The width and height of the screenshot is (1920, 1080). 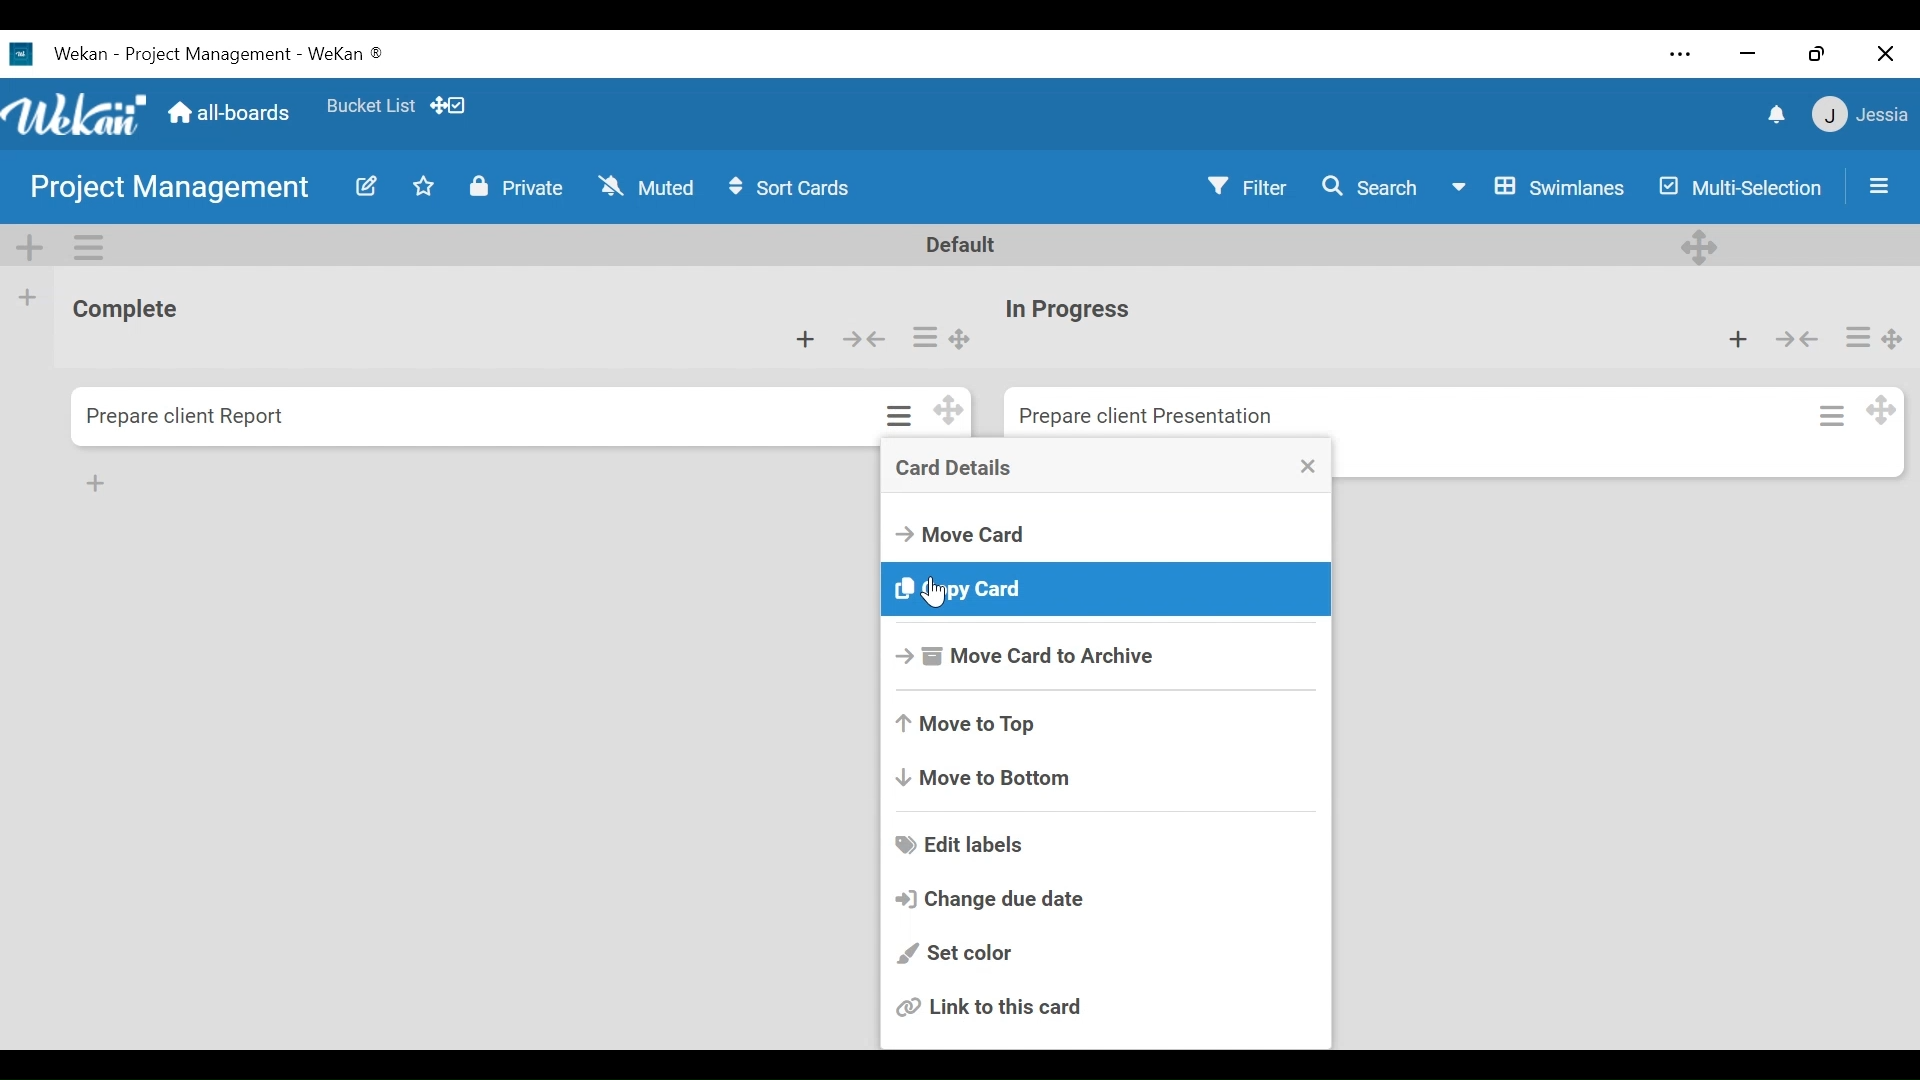 What do you see at coordinates (1742, 186) in the screenshot?
I see `Multi-Selection` at bounding box center [1742, 186].